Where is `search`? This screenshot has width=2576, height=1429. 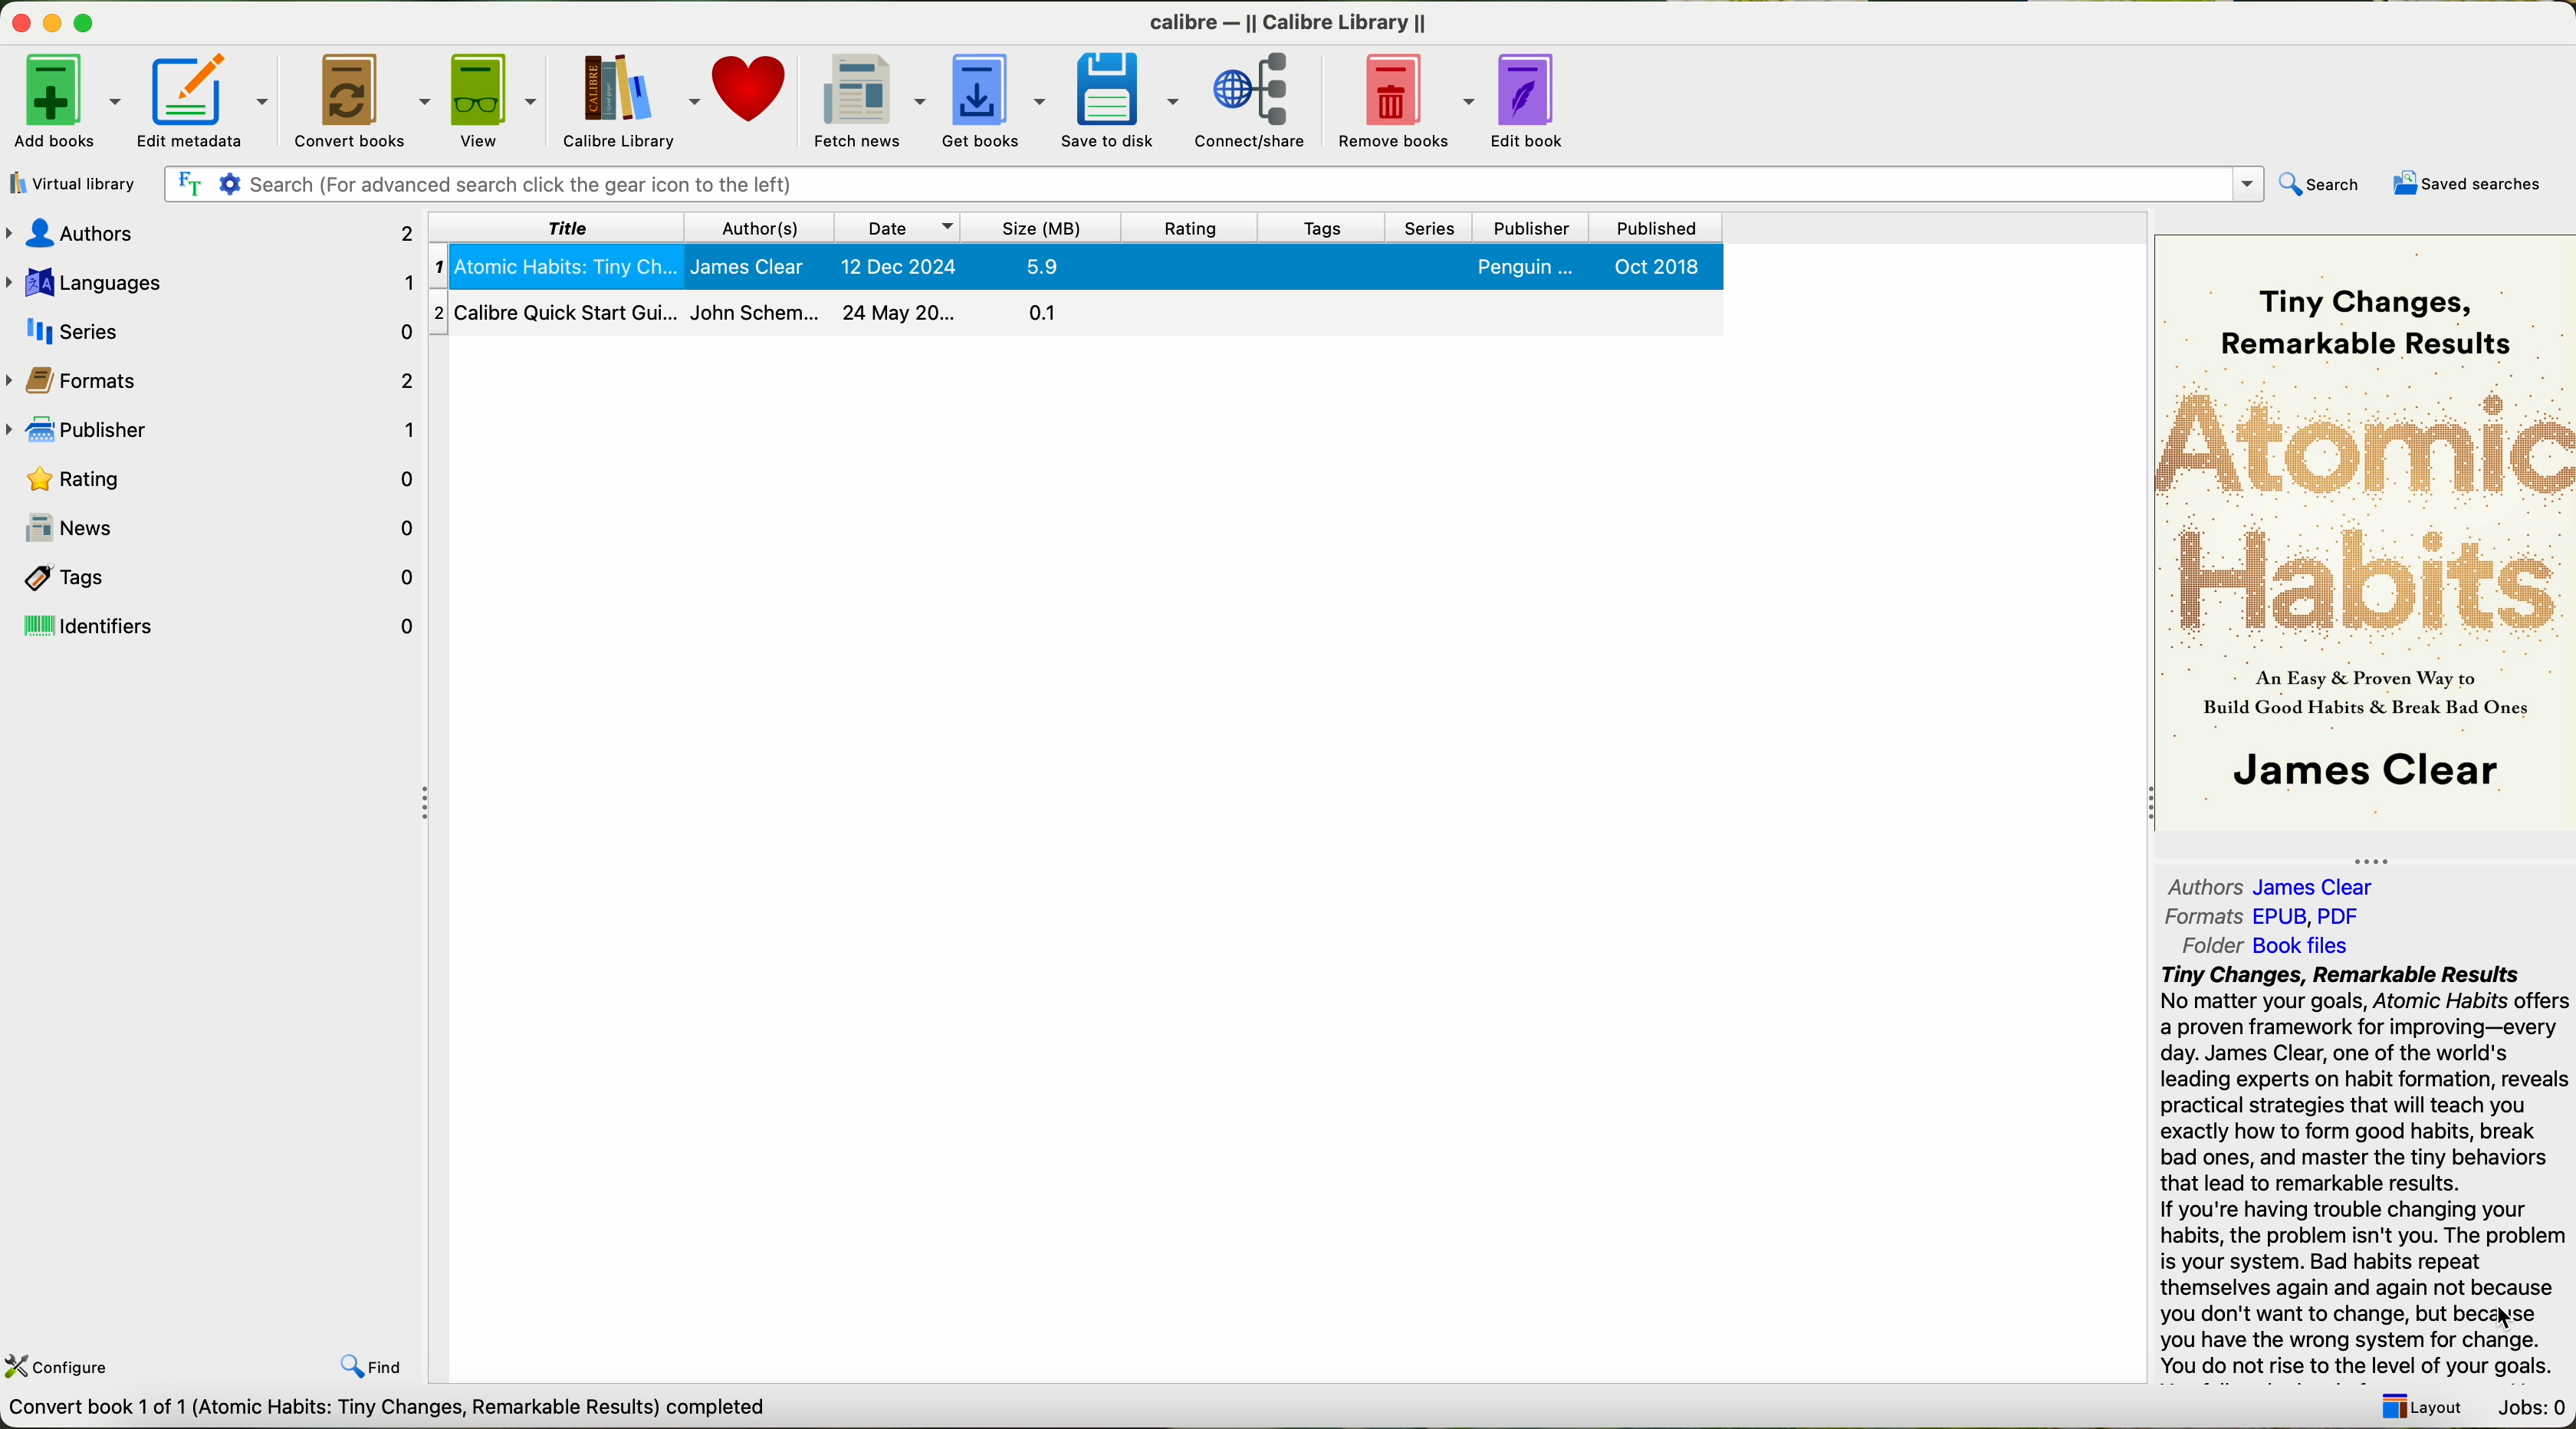 search is located at coordinates (2320, 186).